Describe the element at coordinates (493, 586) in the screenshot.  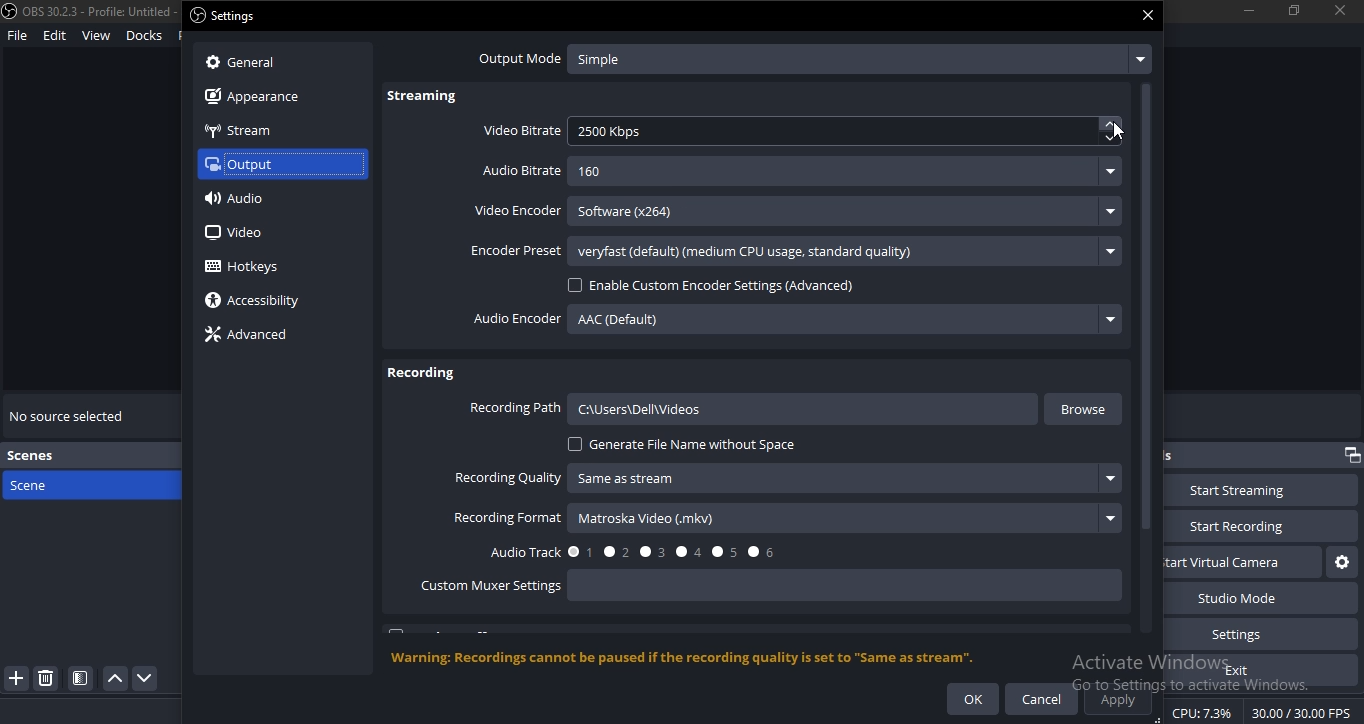
I see `custom mixer settings` at that location.